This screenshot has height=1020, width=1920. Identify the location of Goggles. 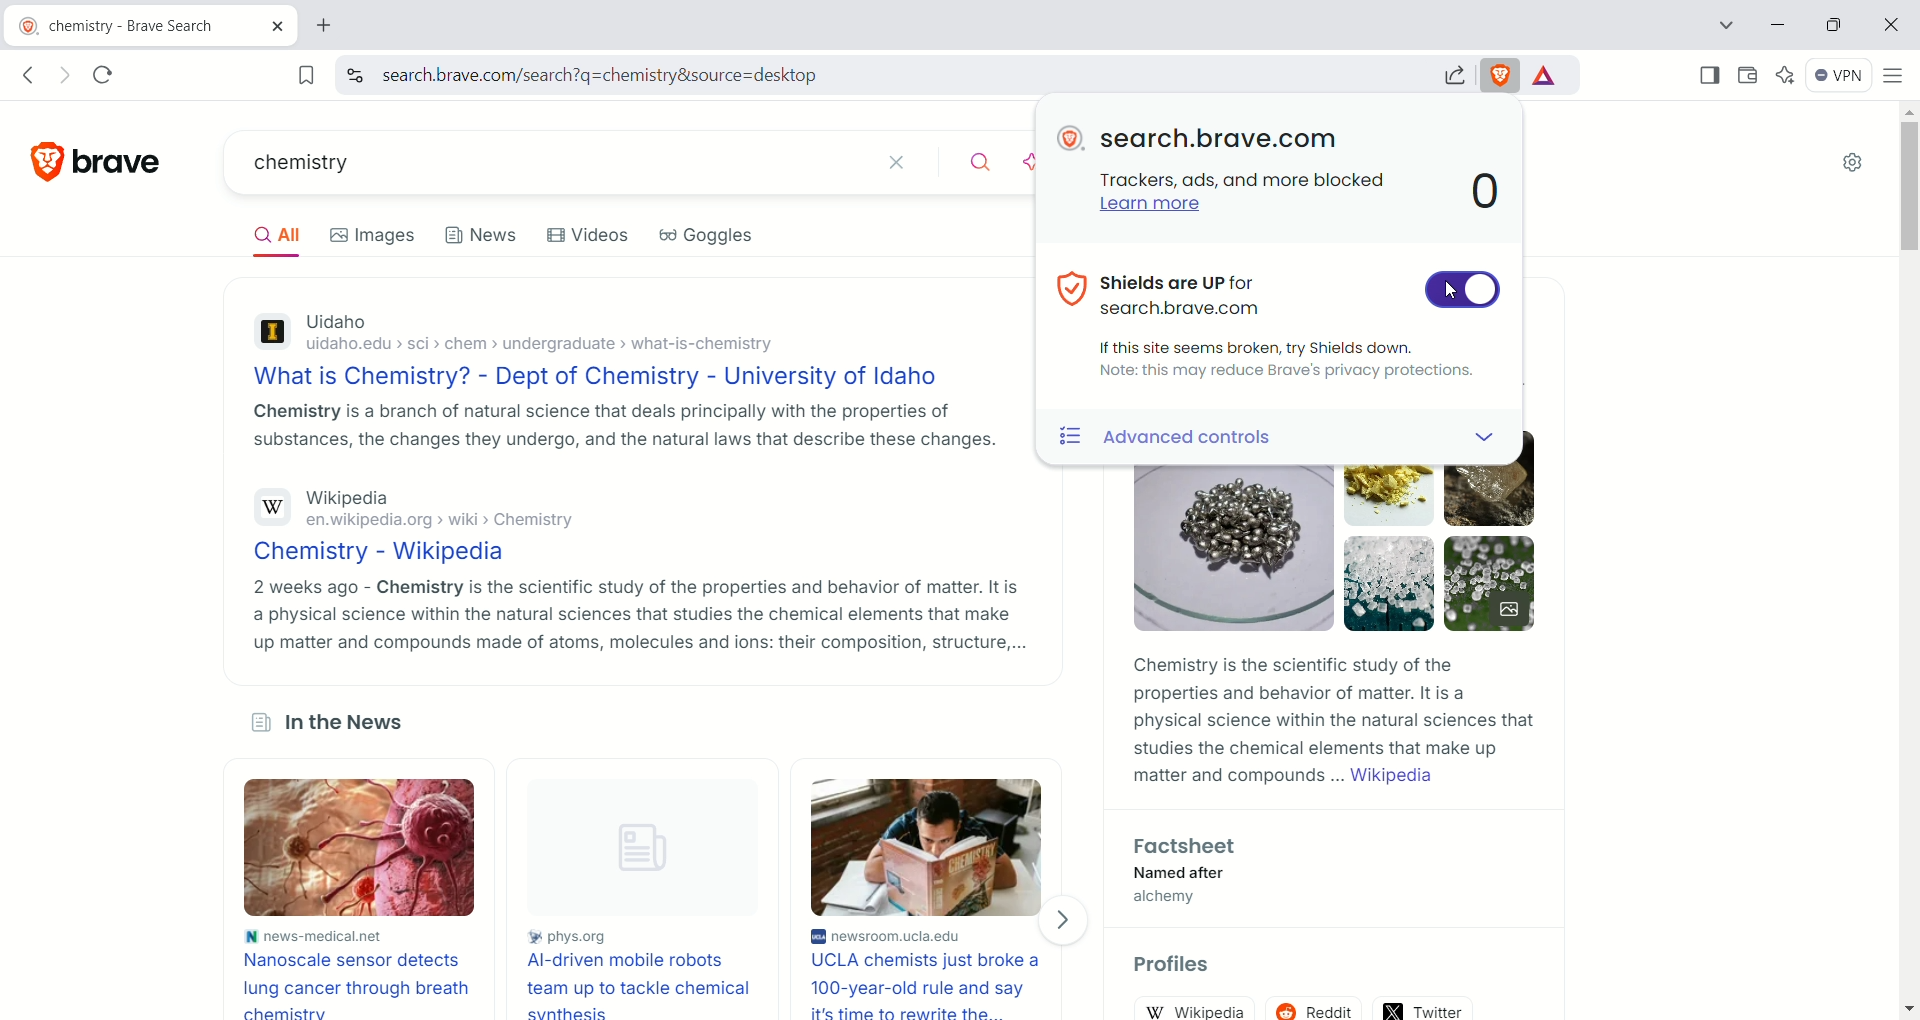
(708, 235).